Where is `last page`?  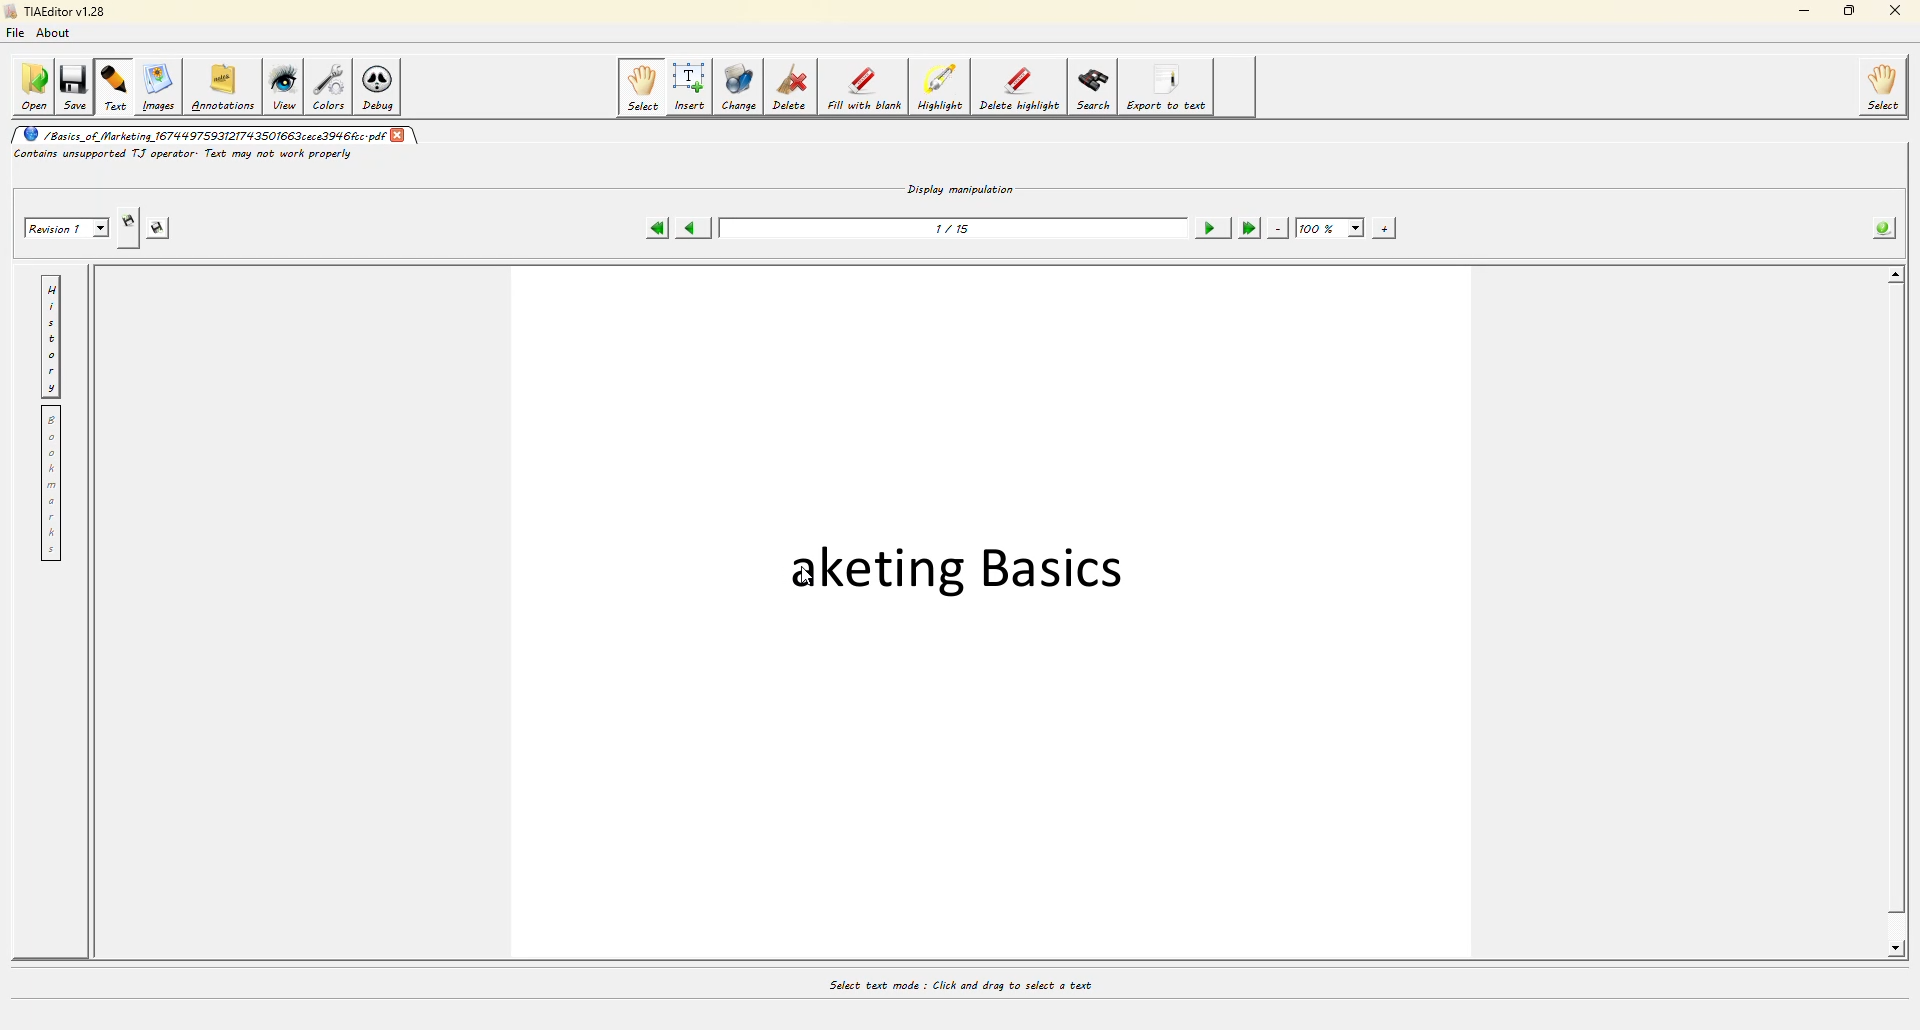
last page is located at coordinates (1247, 227).